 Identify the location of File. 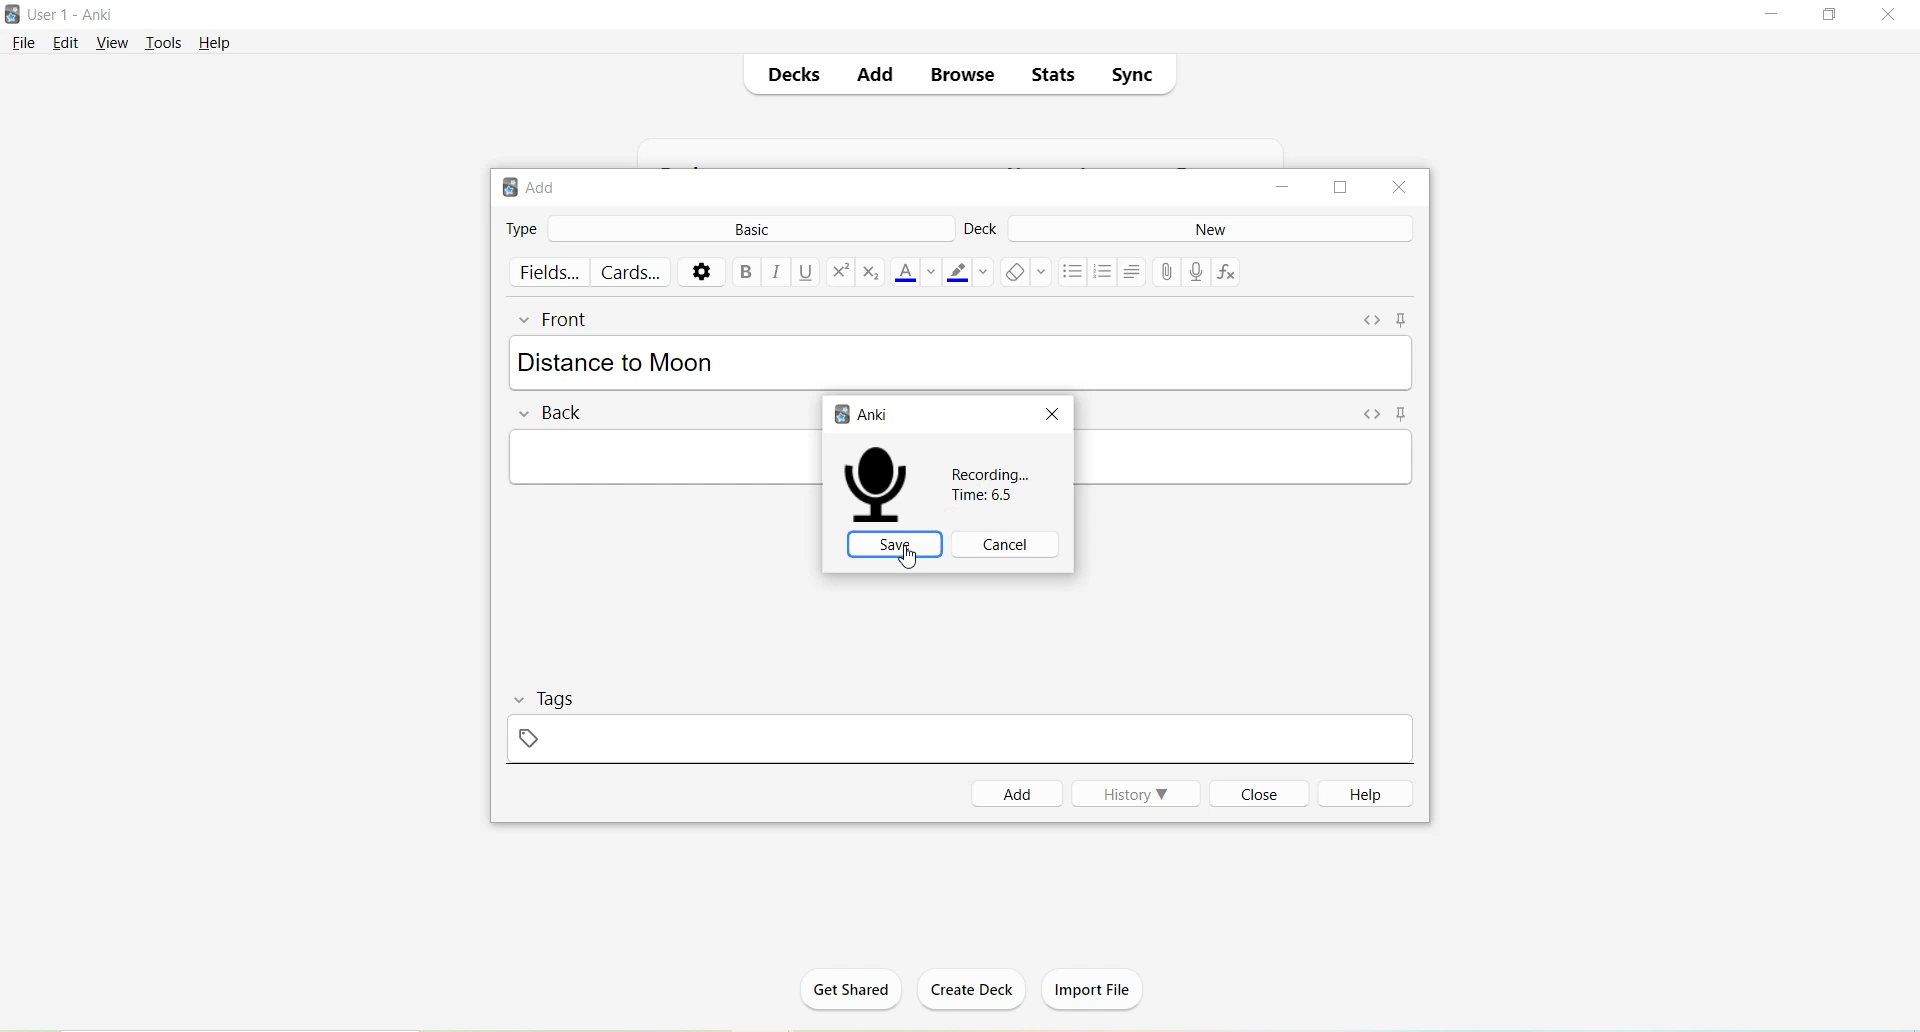
(24, 44).